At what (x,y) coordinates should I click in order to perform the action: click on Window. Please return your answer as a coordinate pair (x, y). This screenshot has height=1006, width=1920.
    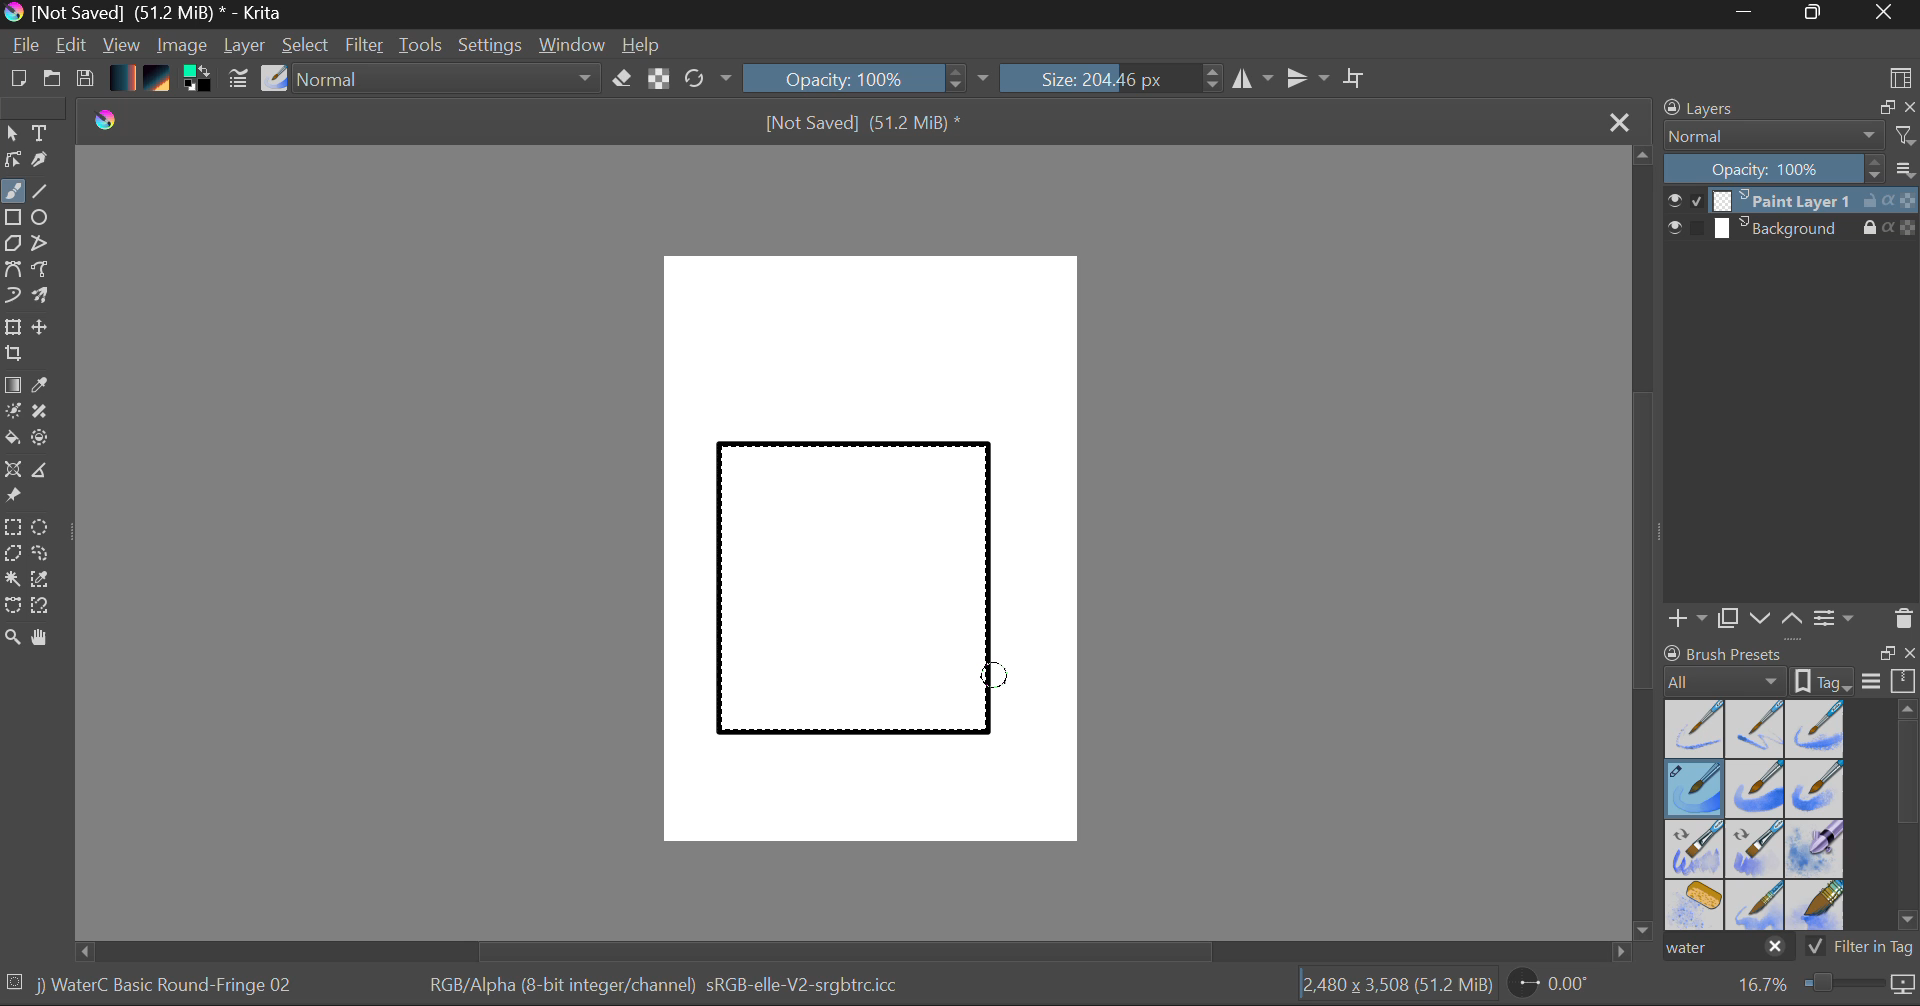
    Looking at the image, I should click on (575, 45).